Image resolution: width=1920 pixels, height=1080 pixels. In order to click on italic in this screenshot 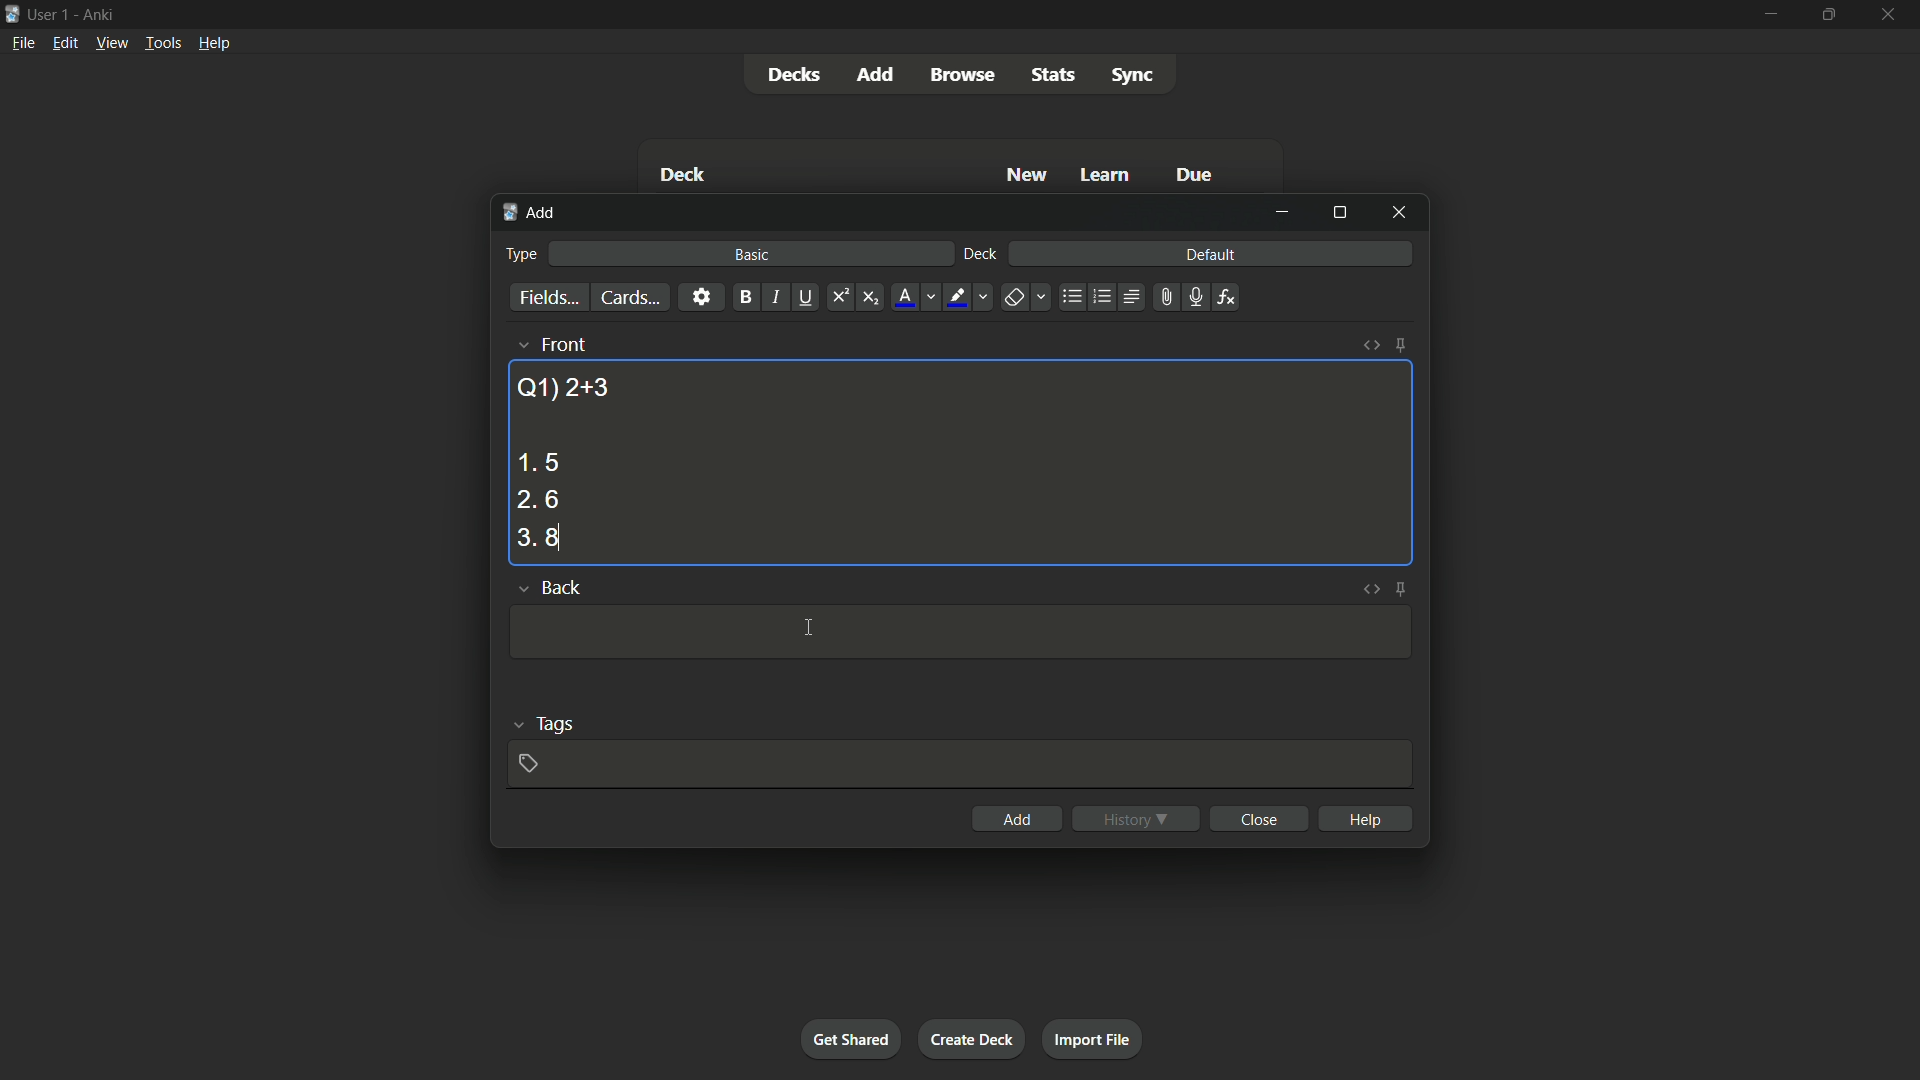, I will do `click(774, 297)`.